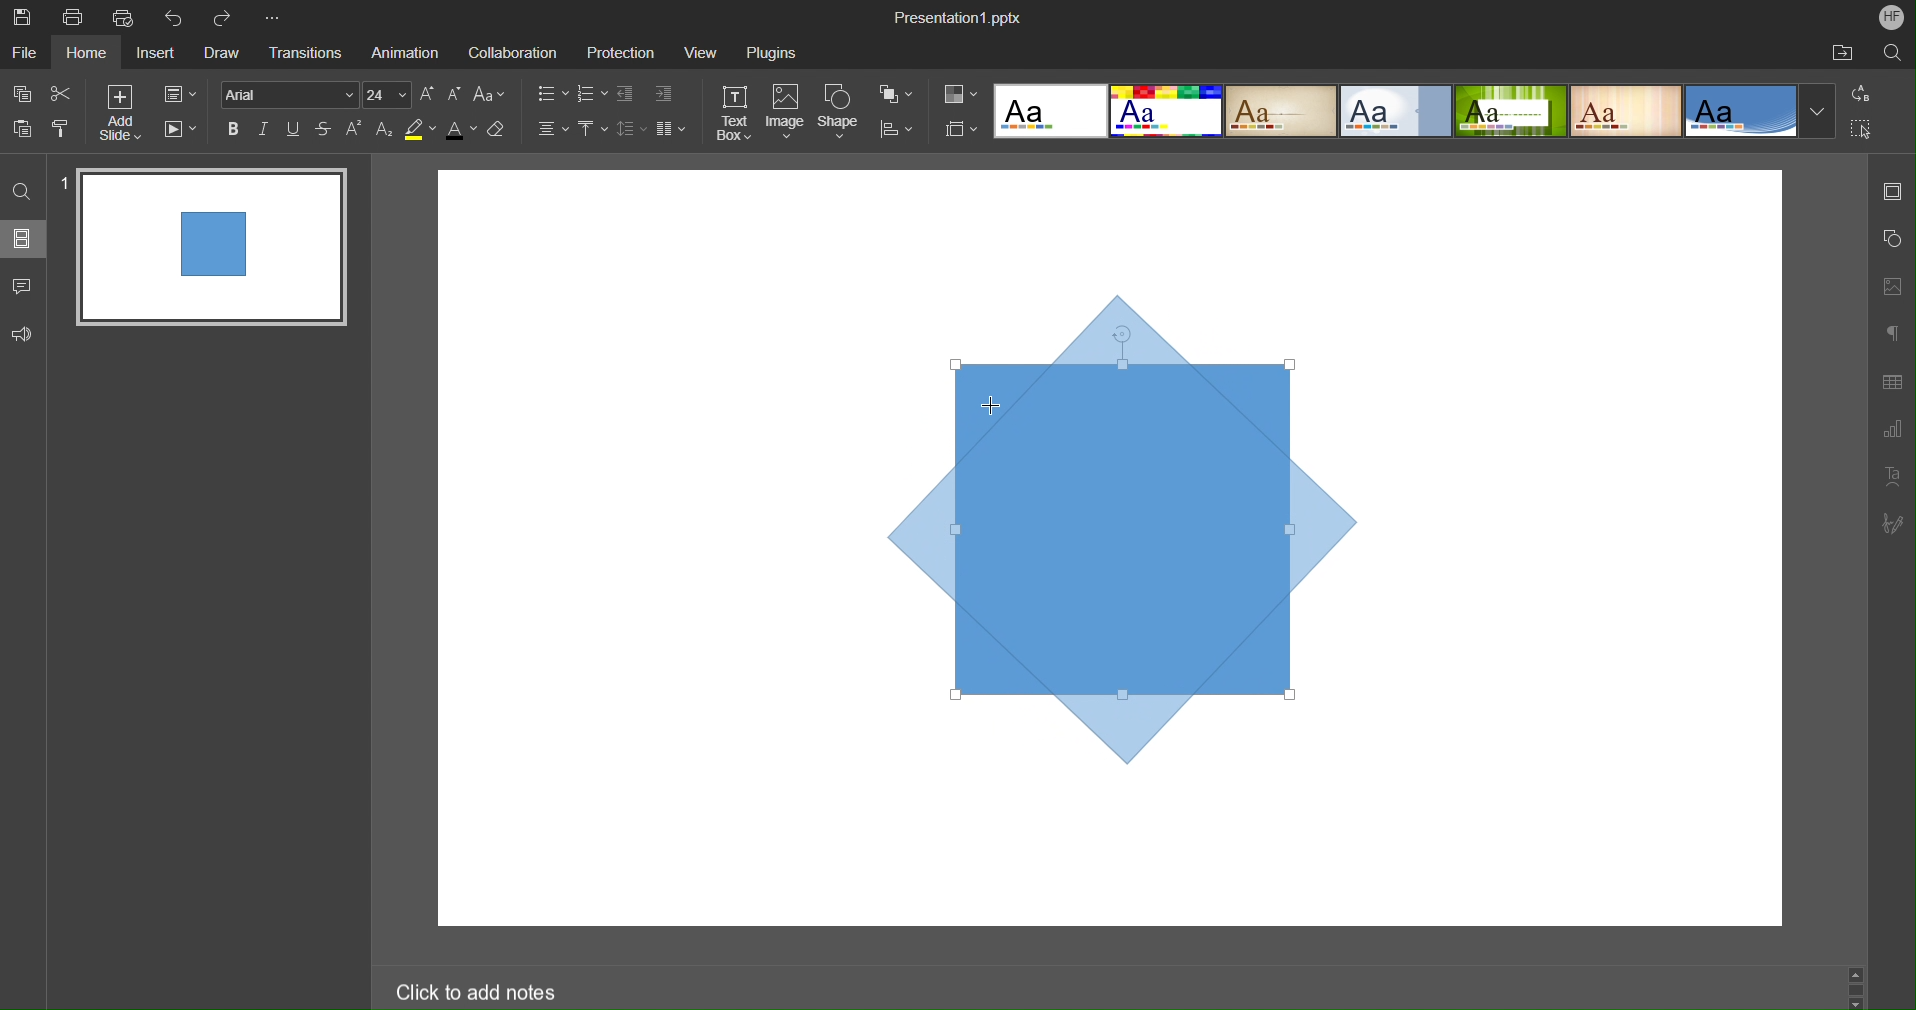 This screenshot has height=1010, width=1916. I want to click on More, so click(272, 12).